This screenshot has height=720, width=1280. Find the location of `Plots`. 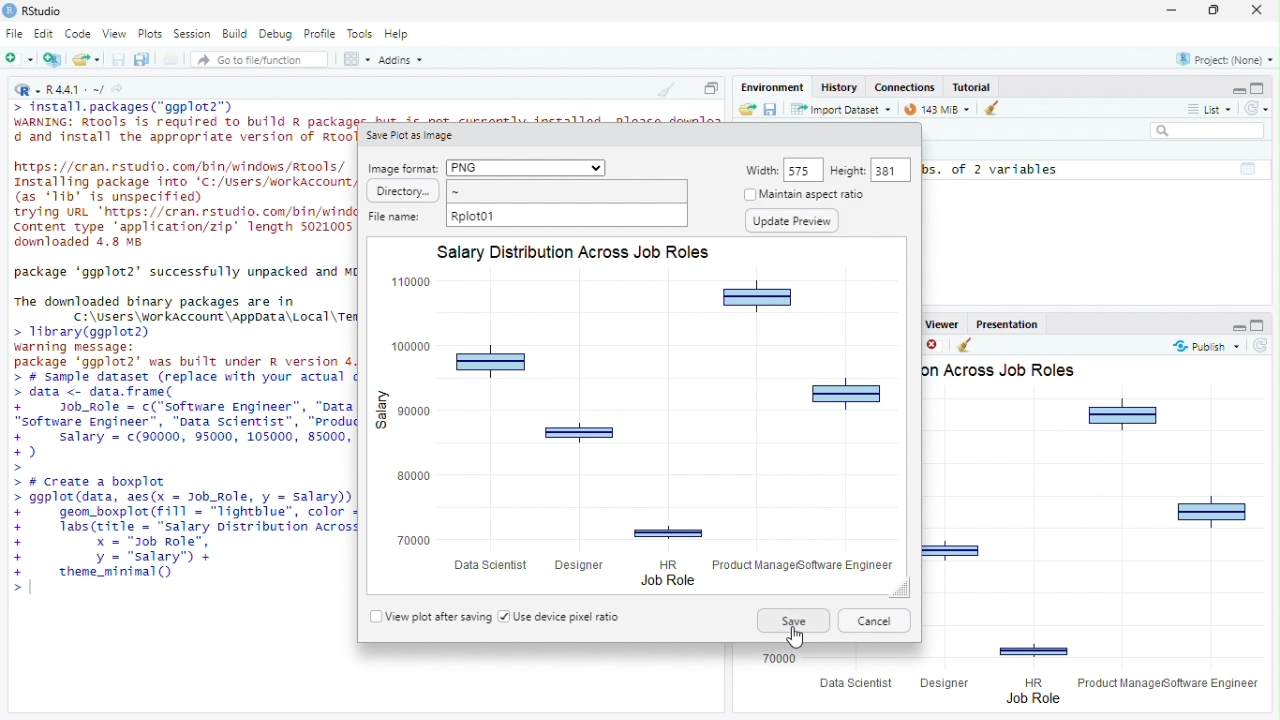

Plots is located at coordinates (150, 34).